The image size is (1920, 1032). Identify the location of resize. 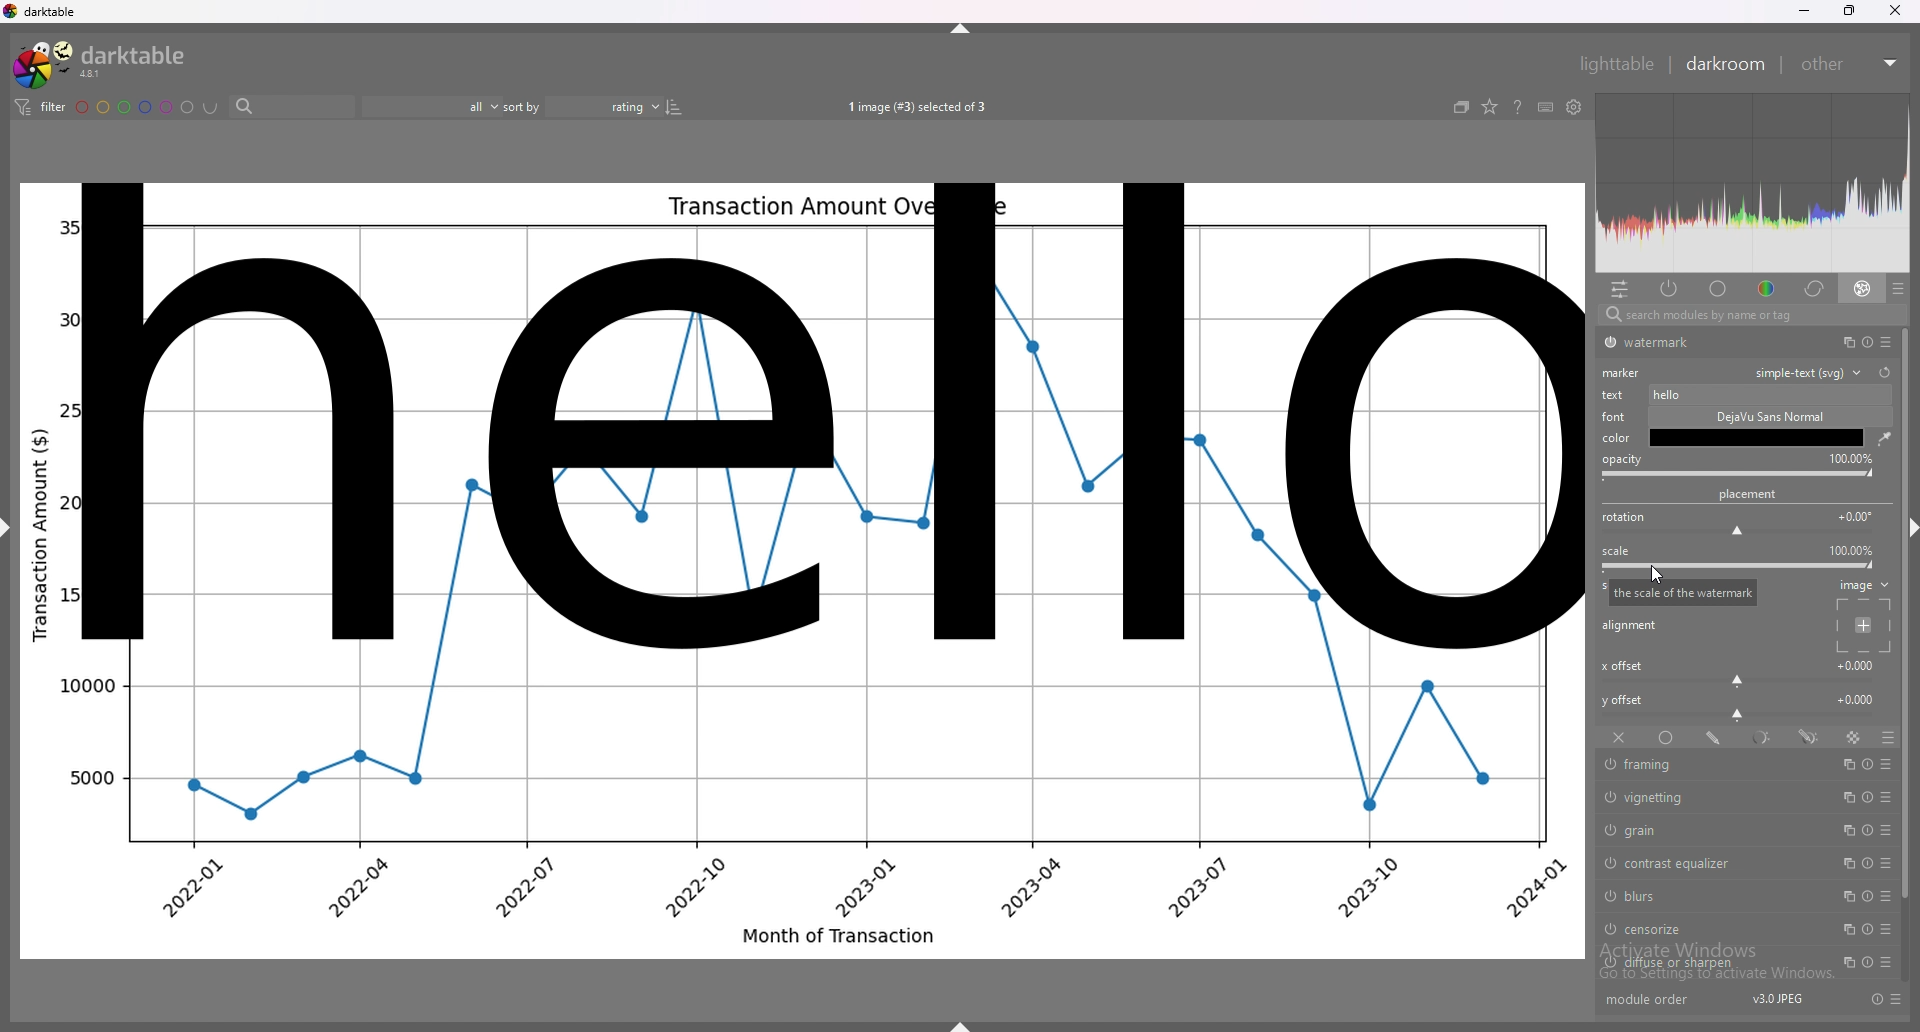
(1848, 10).